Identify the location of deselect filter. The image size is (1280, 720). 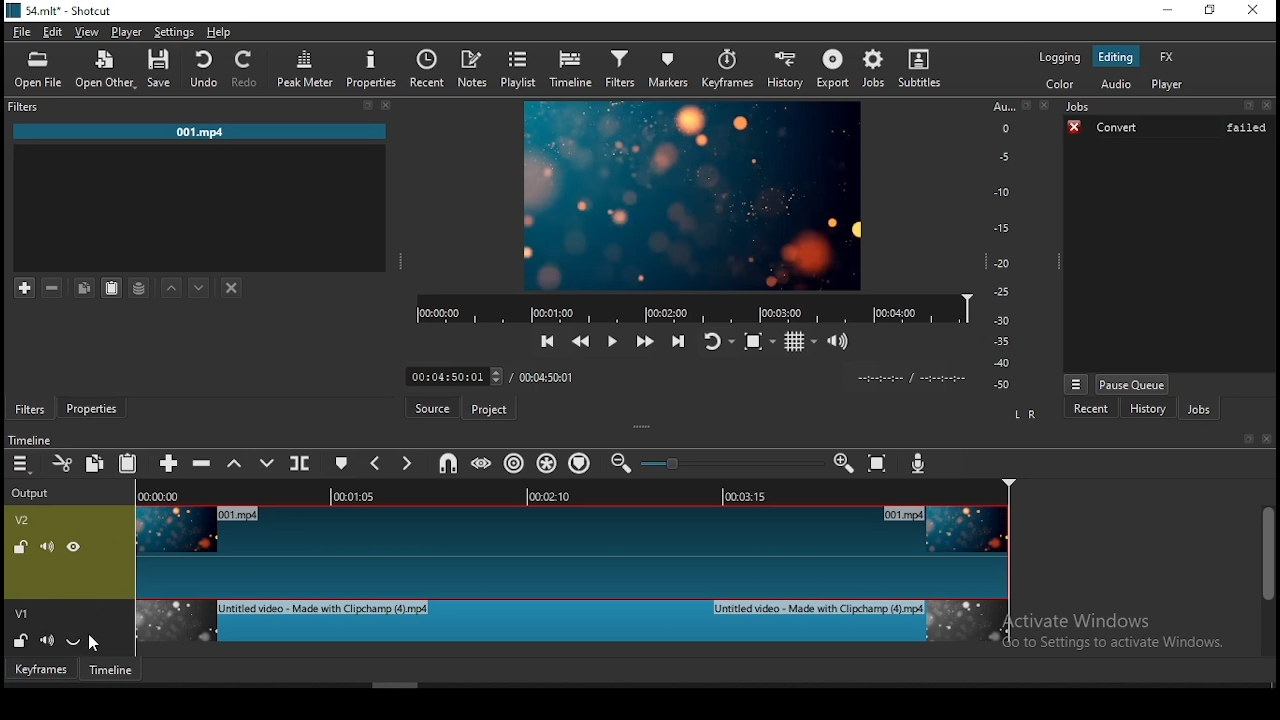
(232, 287).